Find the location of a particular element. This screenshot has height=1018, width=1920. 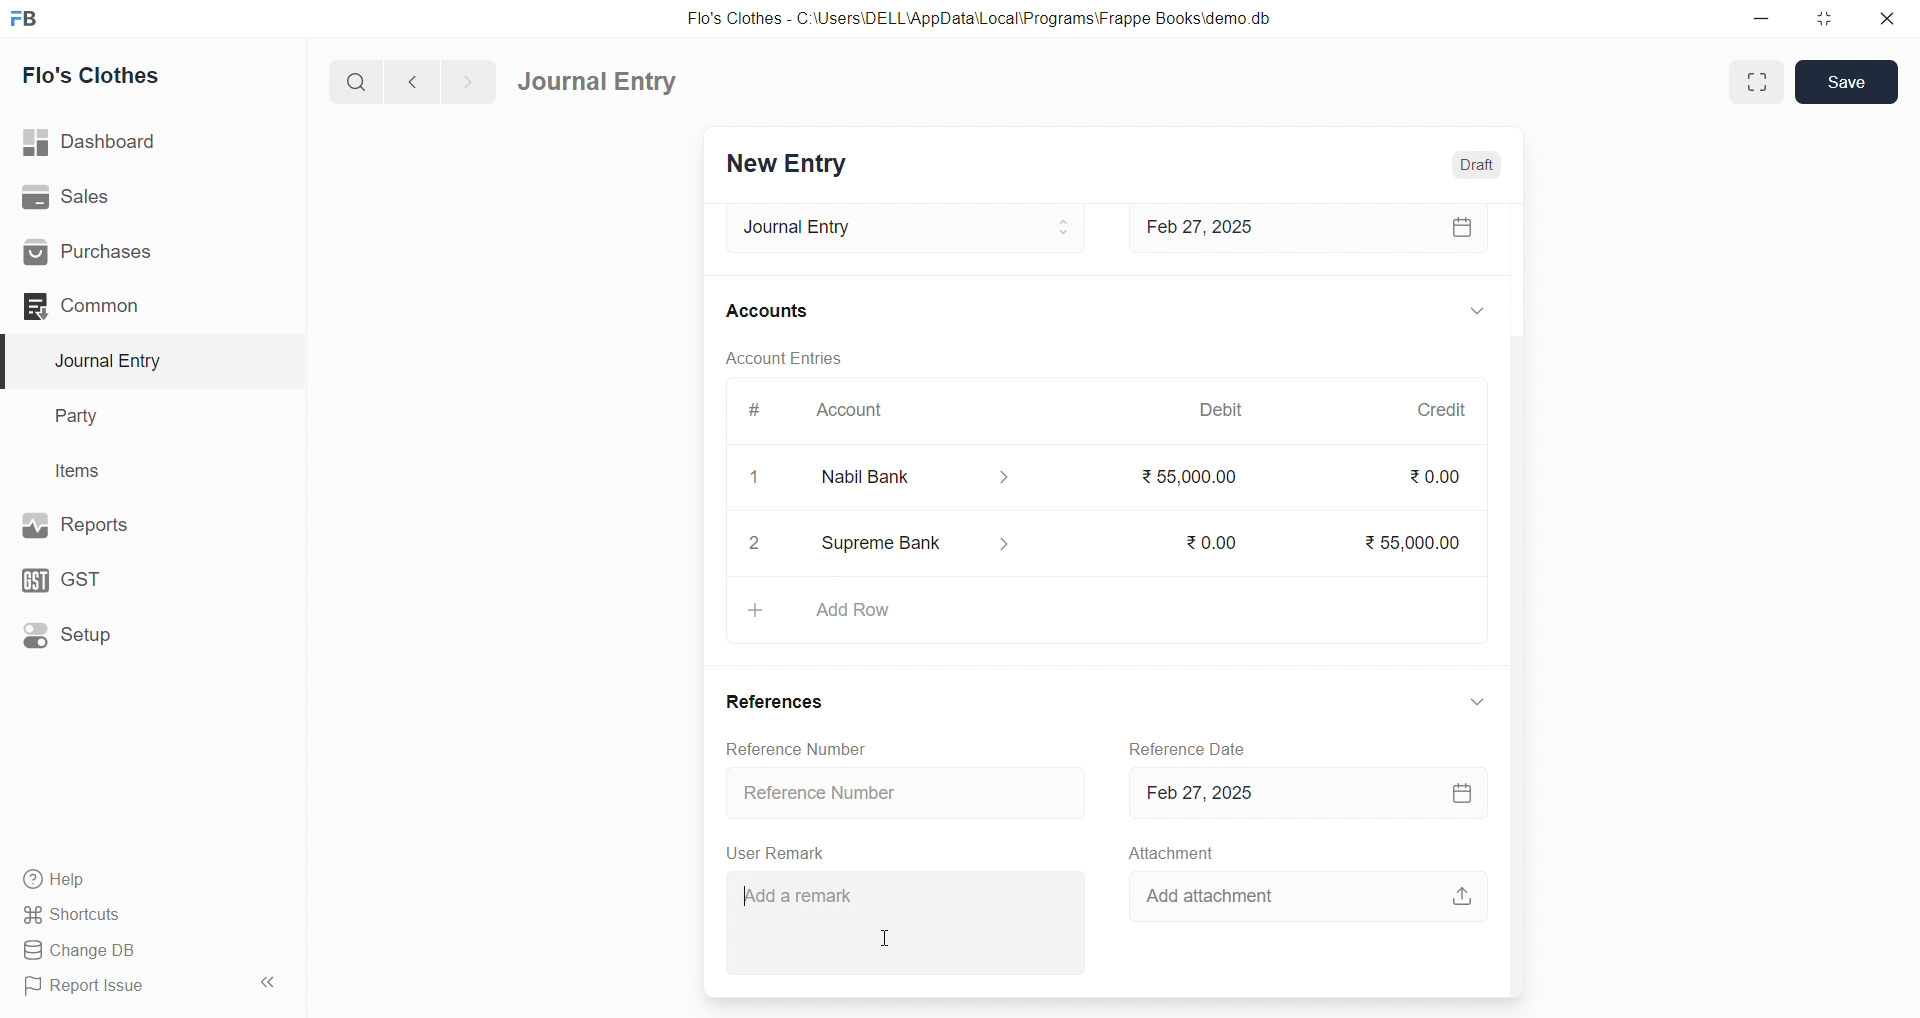

Shortcuts is located at coordinates (121, 916).